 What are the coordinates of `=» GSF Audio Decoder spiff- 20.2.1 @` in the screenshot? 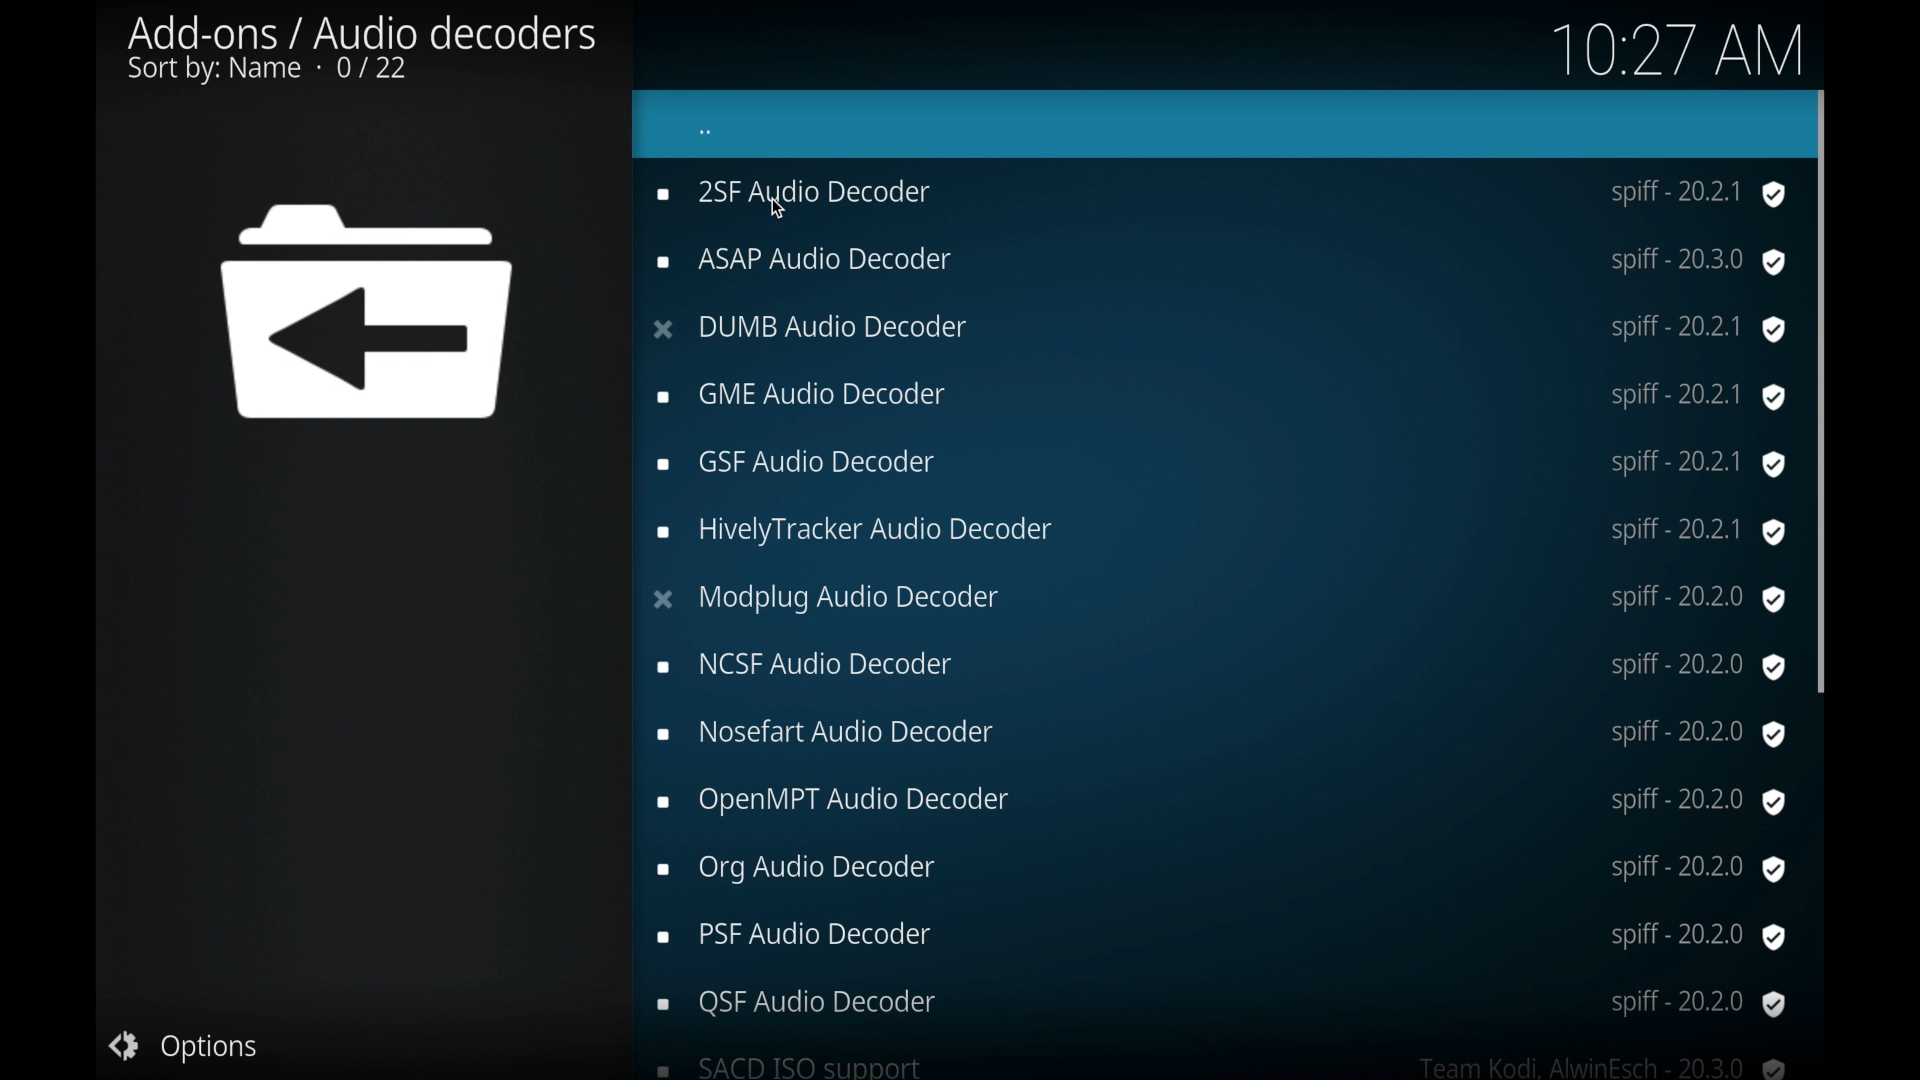 It's located at (1221, 393).